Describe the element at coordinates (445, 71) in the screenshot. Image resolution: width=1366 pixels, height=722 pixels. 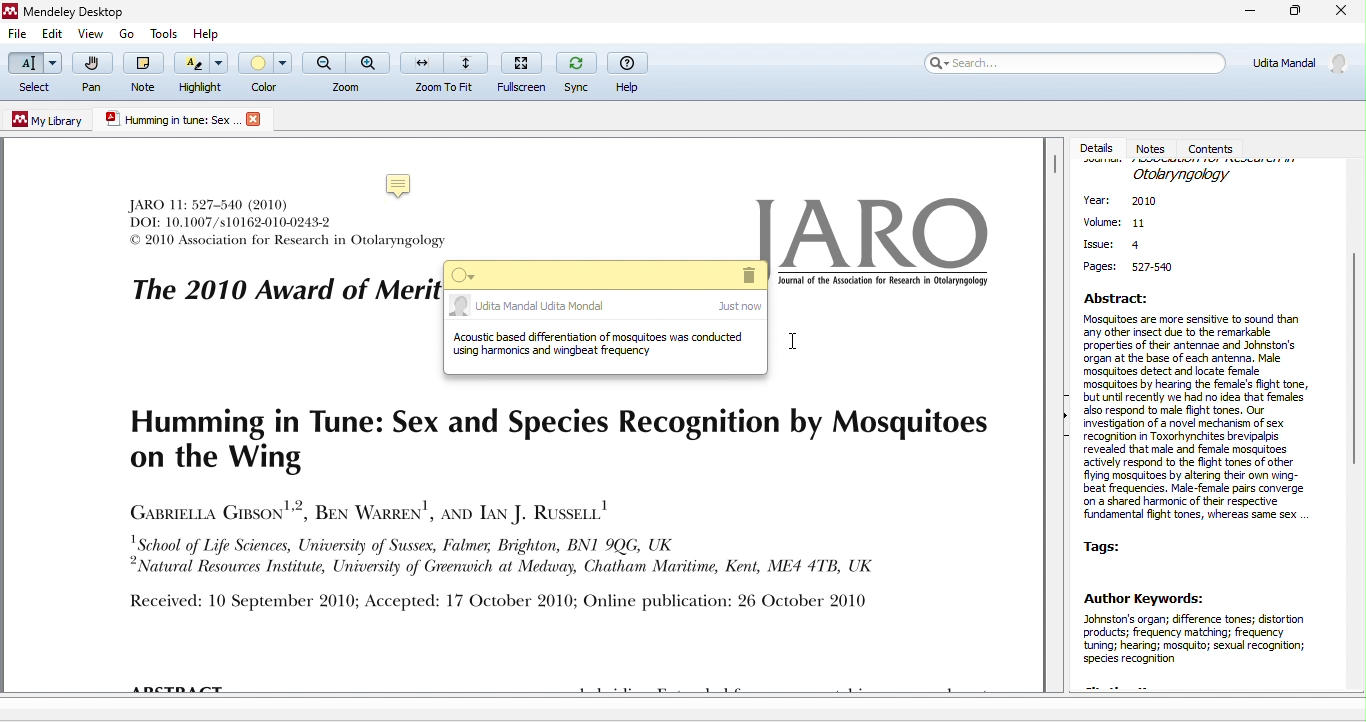
I see `zoom to fit` at that location.